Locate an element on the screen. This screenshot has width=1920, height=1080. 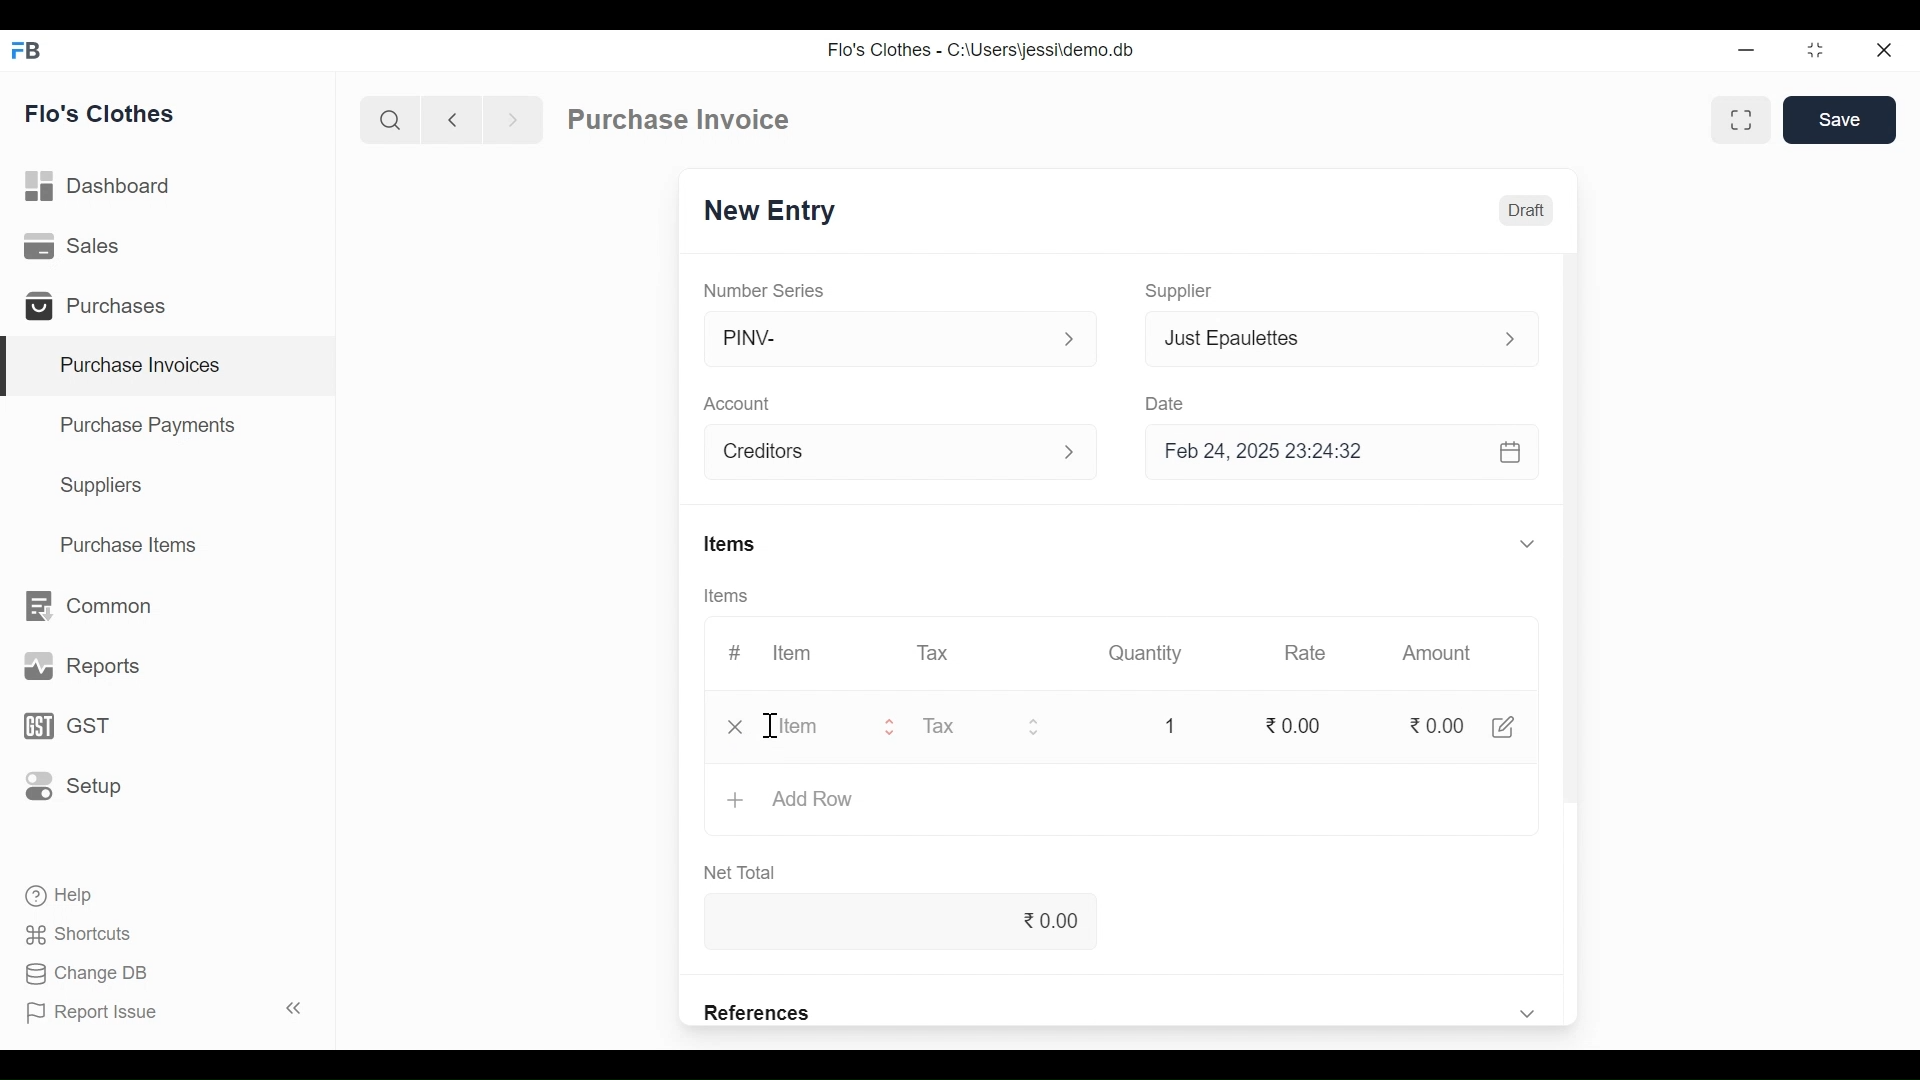
Items is located at coordinates (724, 596).